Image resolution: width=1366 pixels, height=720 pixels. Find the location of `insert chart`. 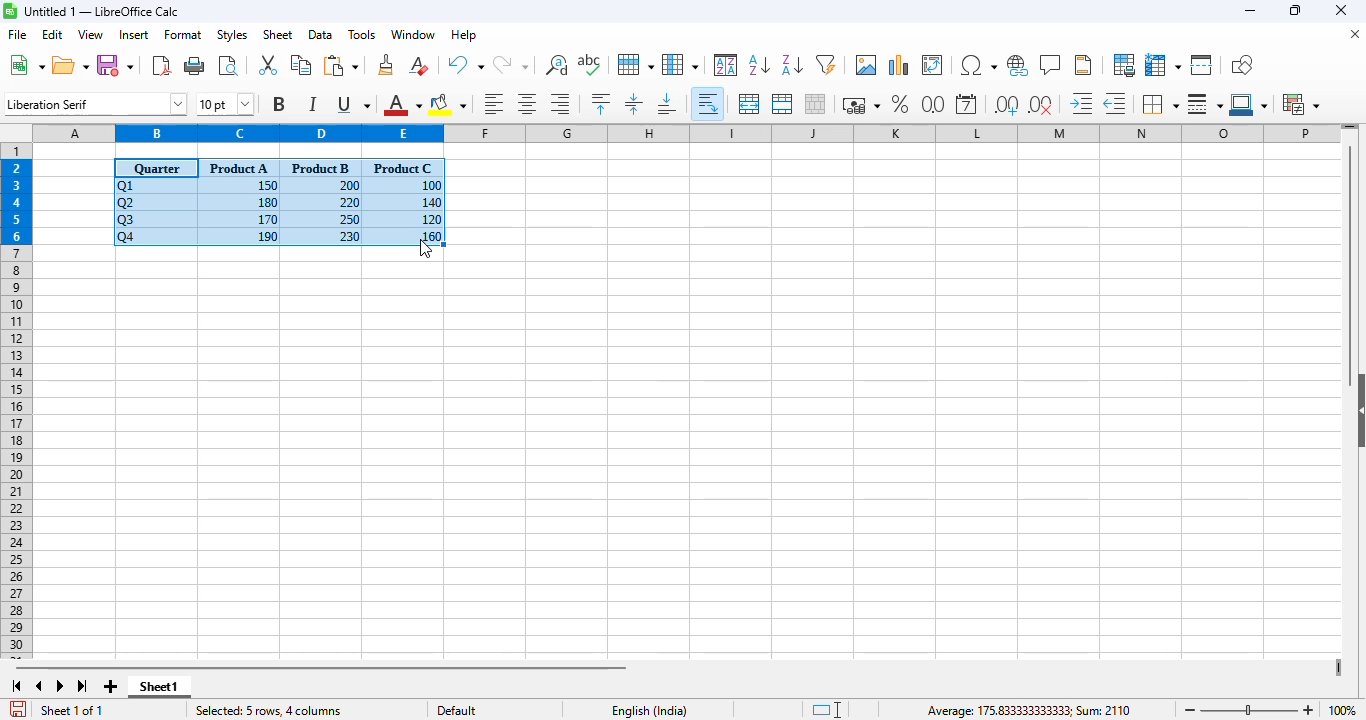

insert chart is located at coordinates (899, 64).